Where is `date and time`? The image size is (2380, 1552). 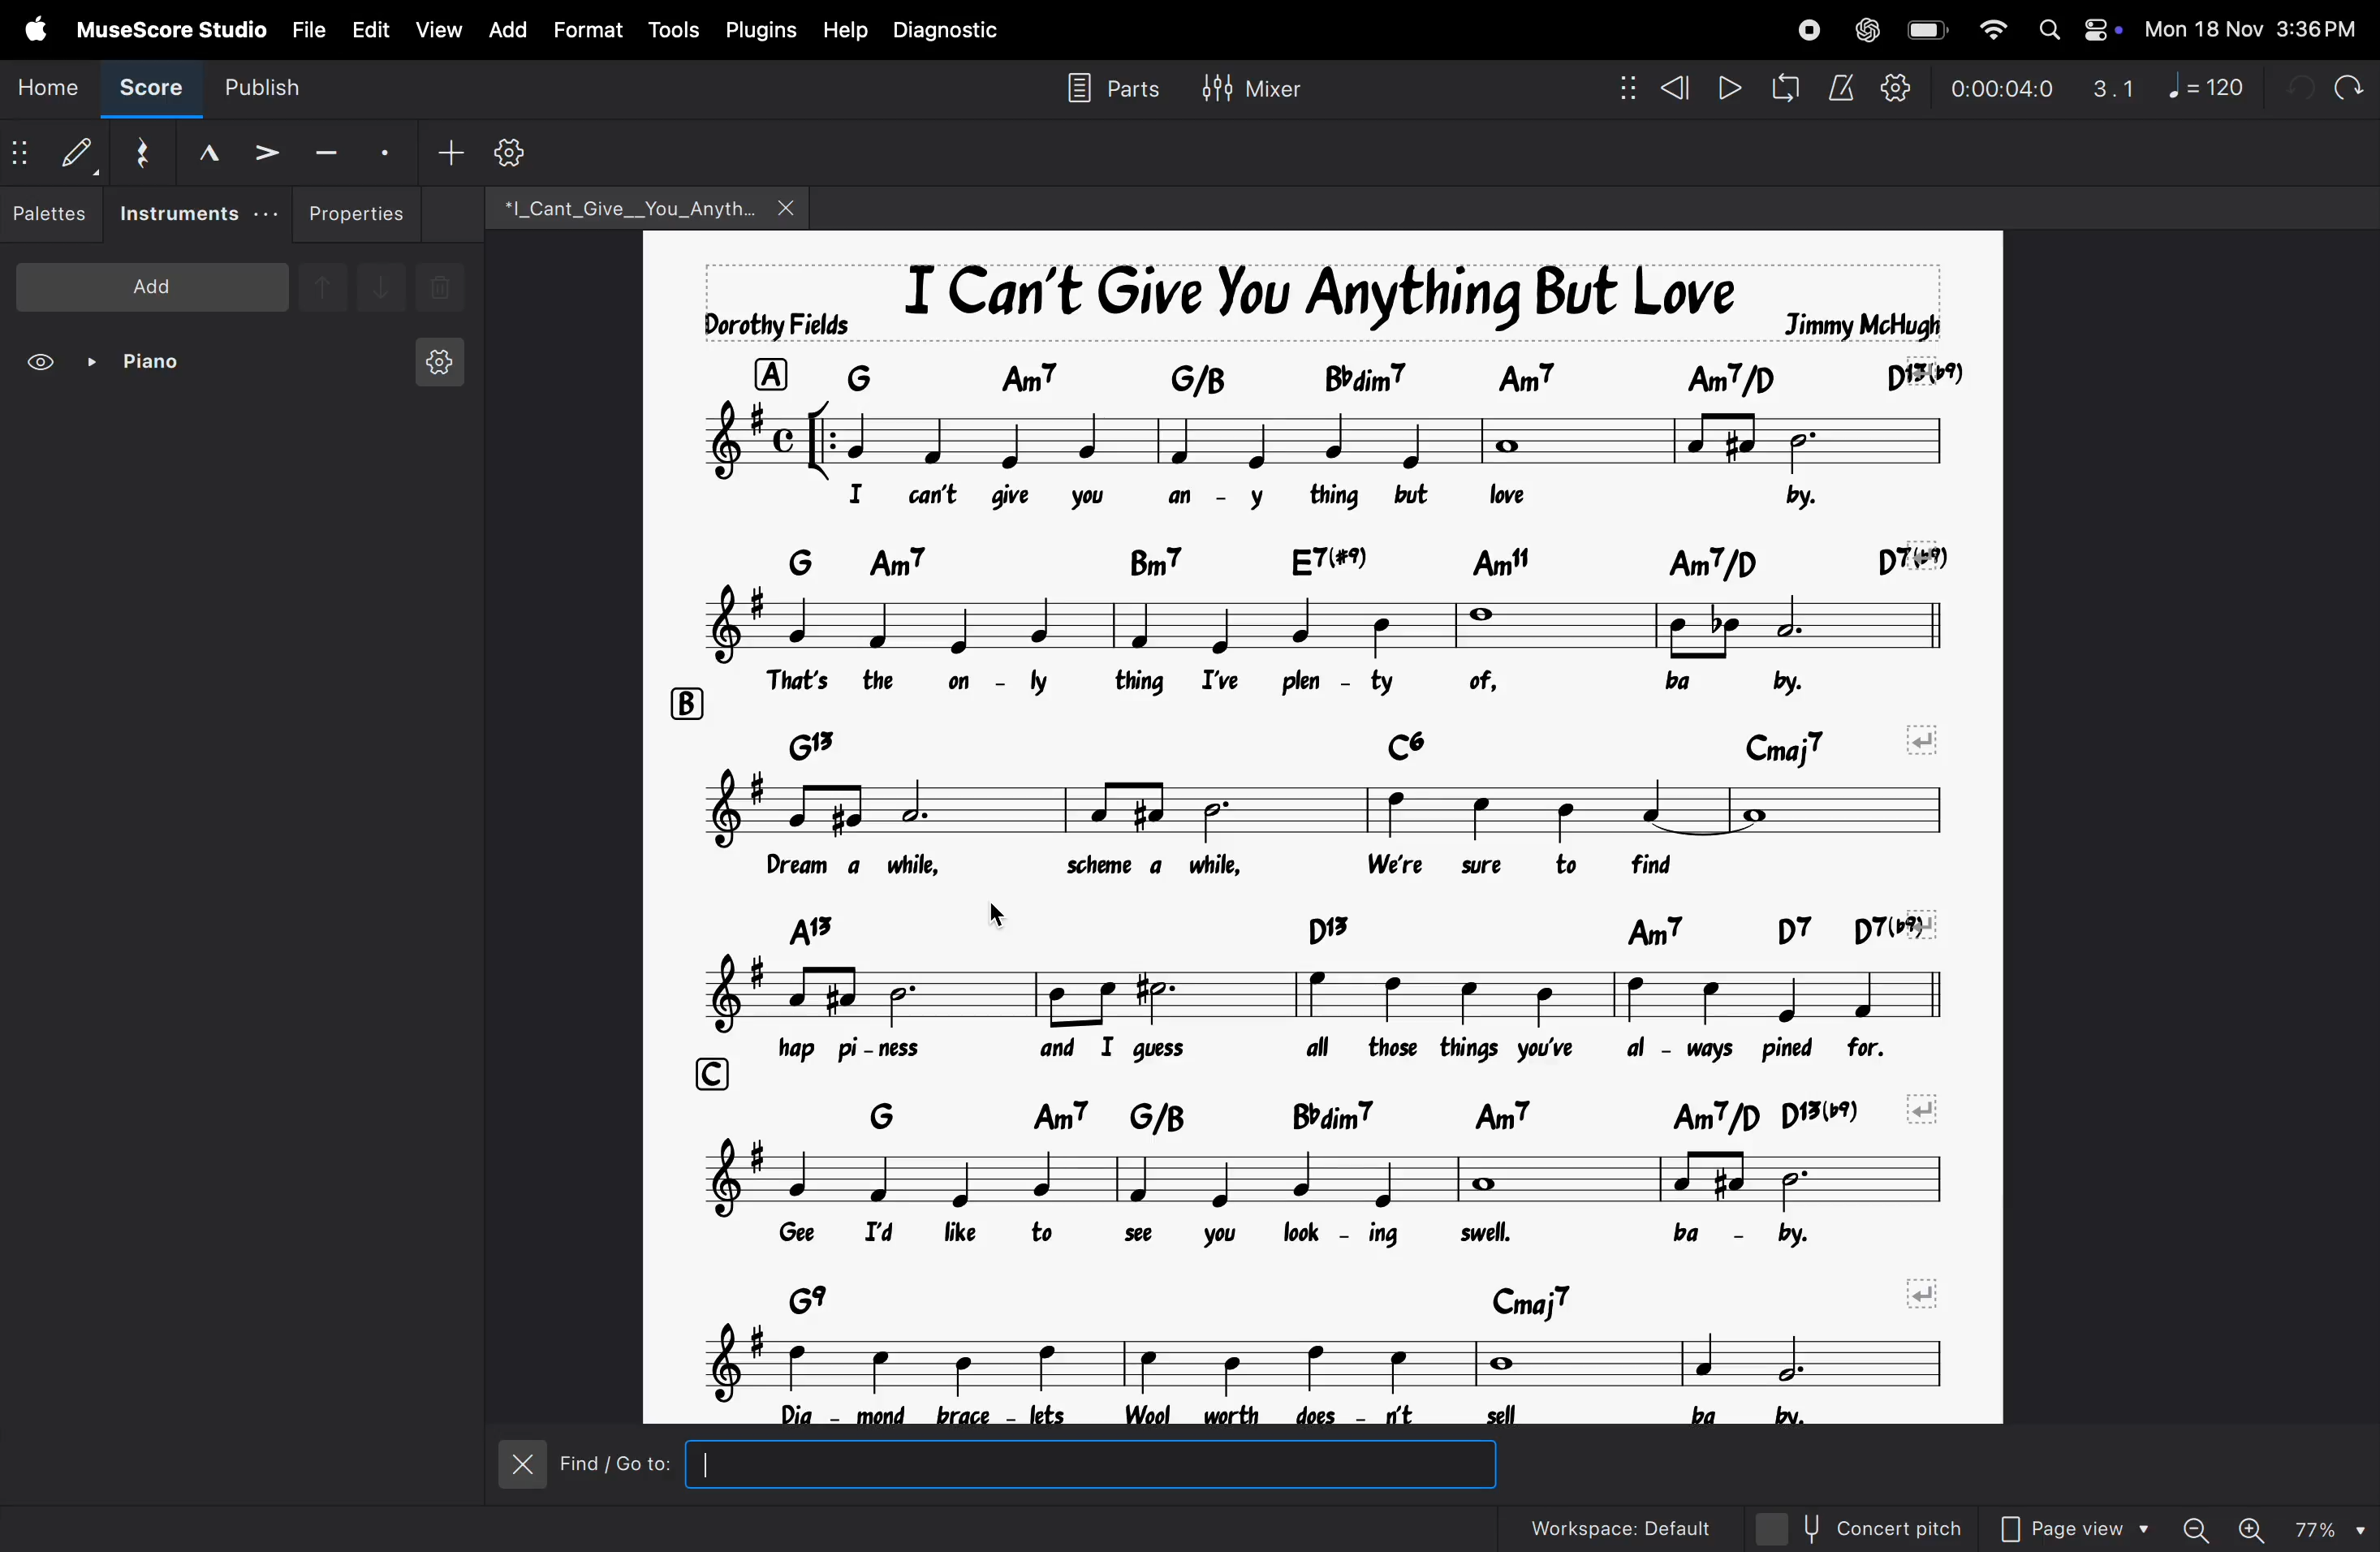
date and time is located at coordinates (2251, 29).